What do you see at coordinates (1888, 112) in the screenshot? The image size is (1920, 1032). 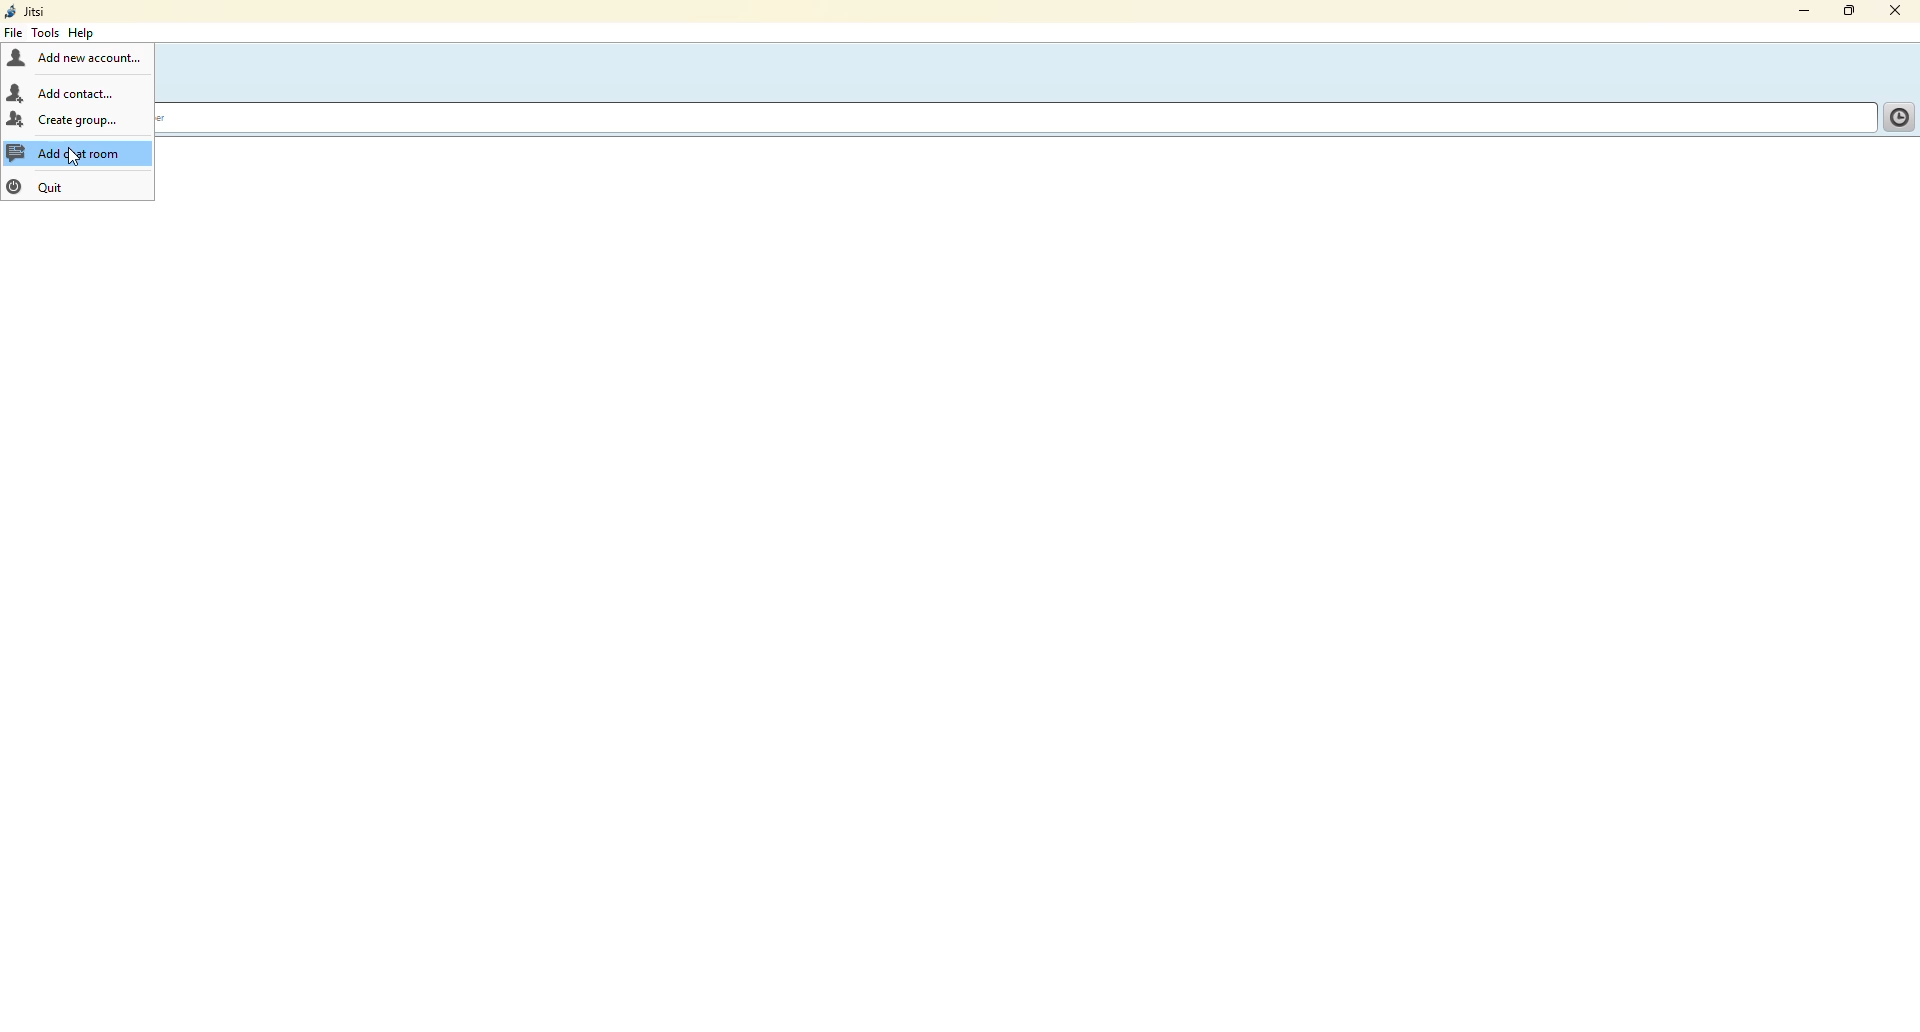 I see `contact list` at bounding box center [1888, 112].